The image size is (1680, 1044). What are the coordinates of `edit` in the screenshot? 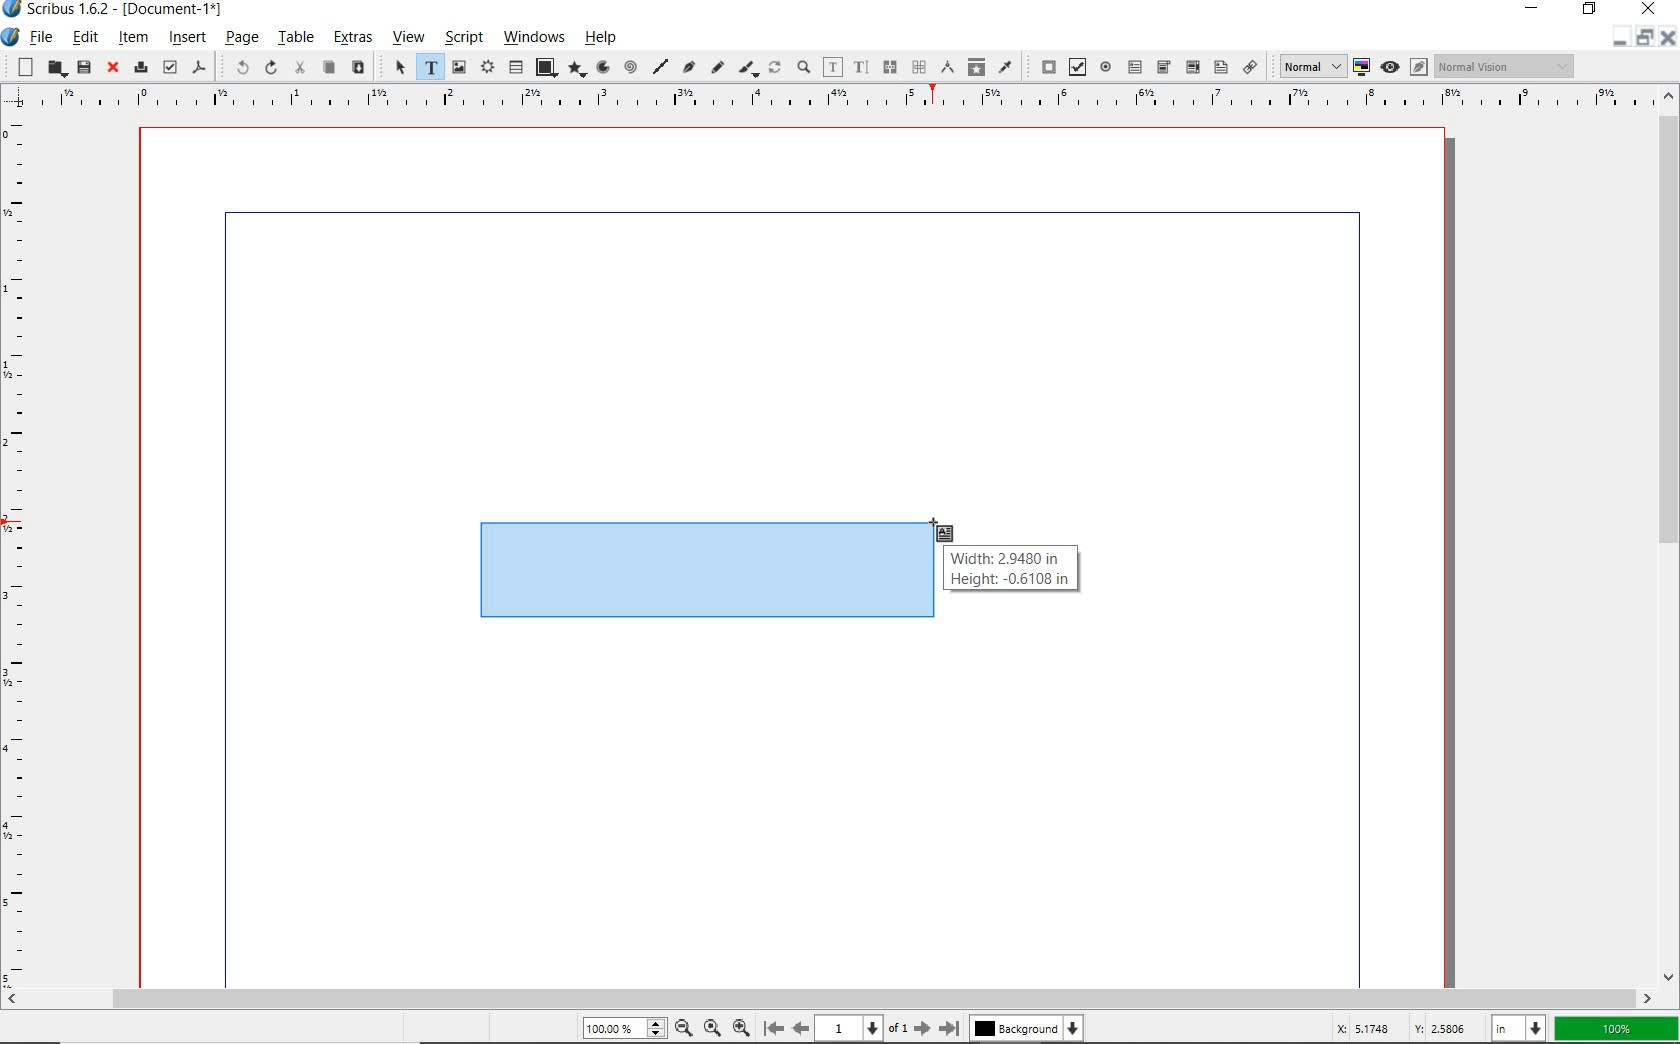 It's located at (85, 37).